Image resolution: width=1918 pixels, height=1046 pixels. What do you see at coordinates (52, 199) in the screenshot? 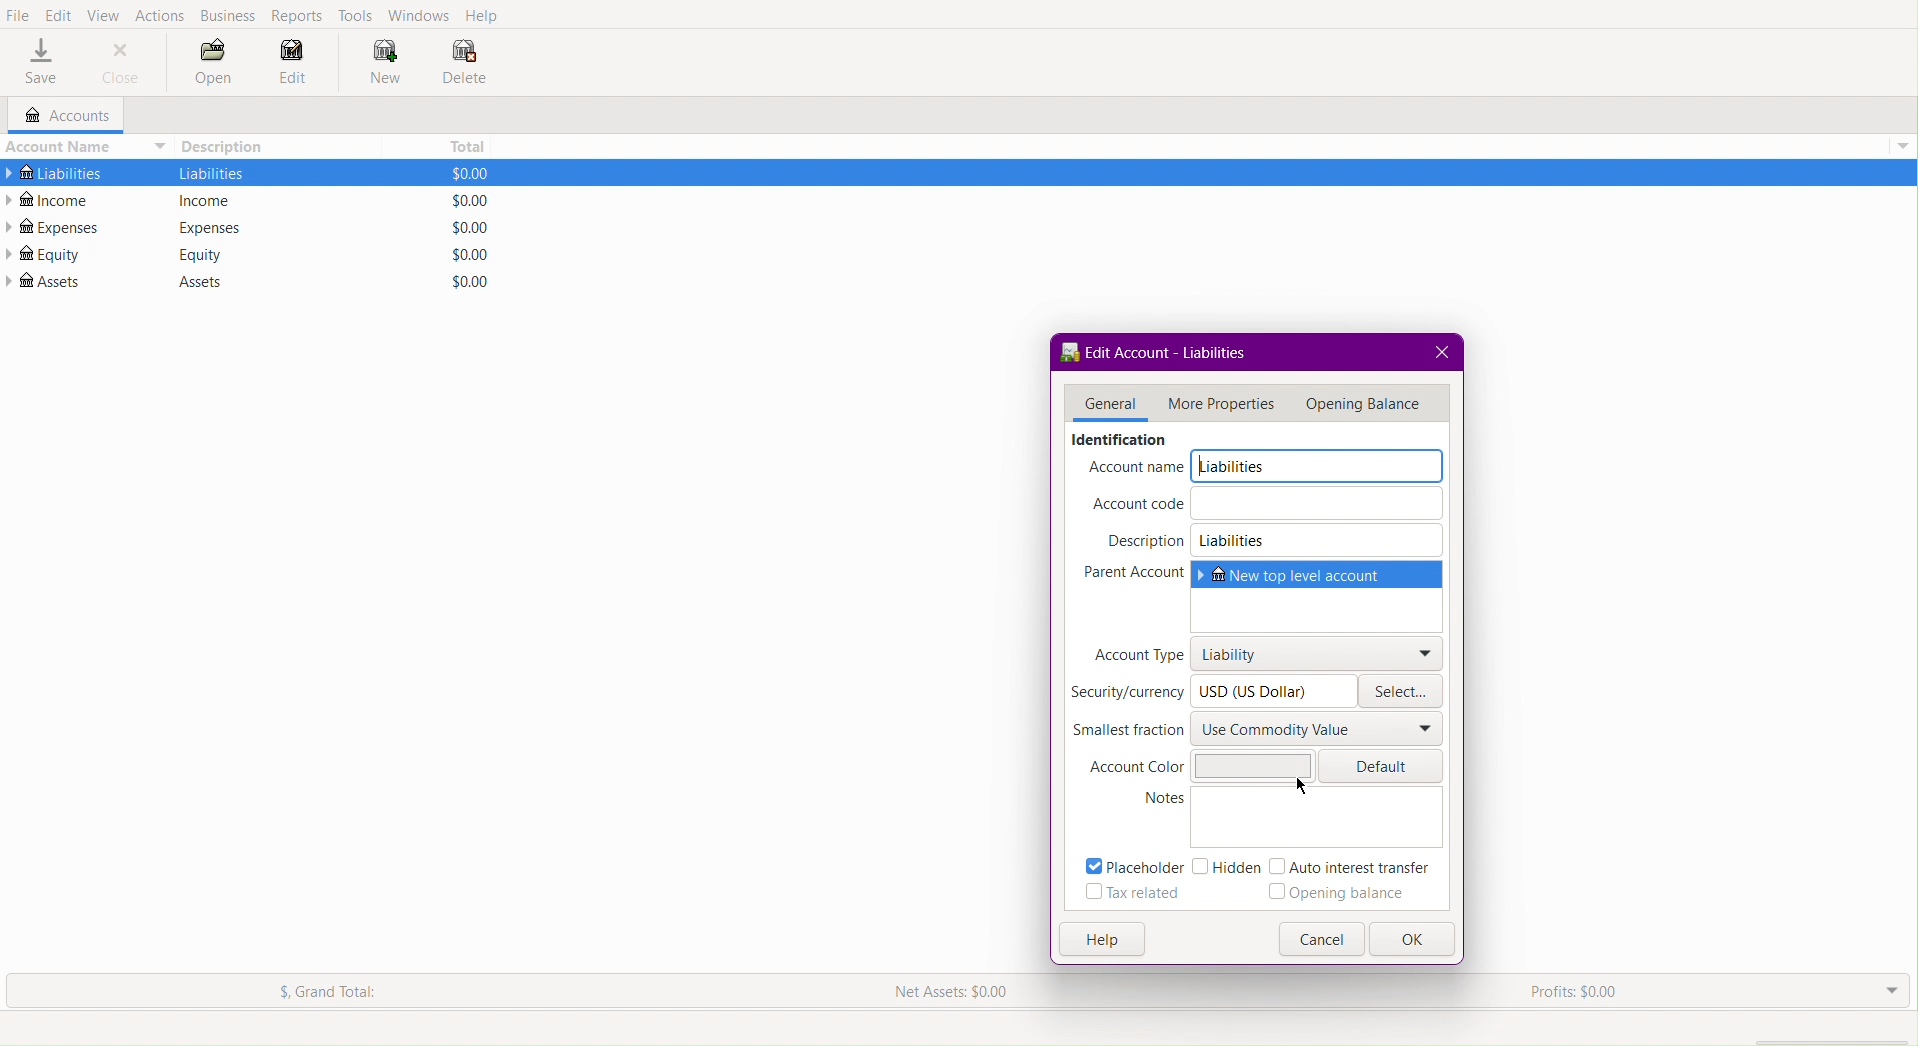
I see `Income` at bounding box center [52, 199].